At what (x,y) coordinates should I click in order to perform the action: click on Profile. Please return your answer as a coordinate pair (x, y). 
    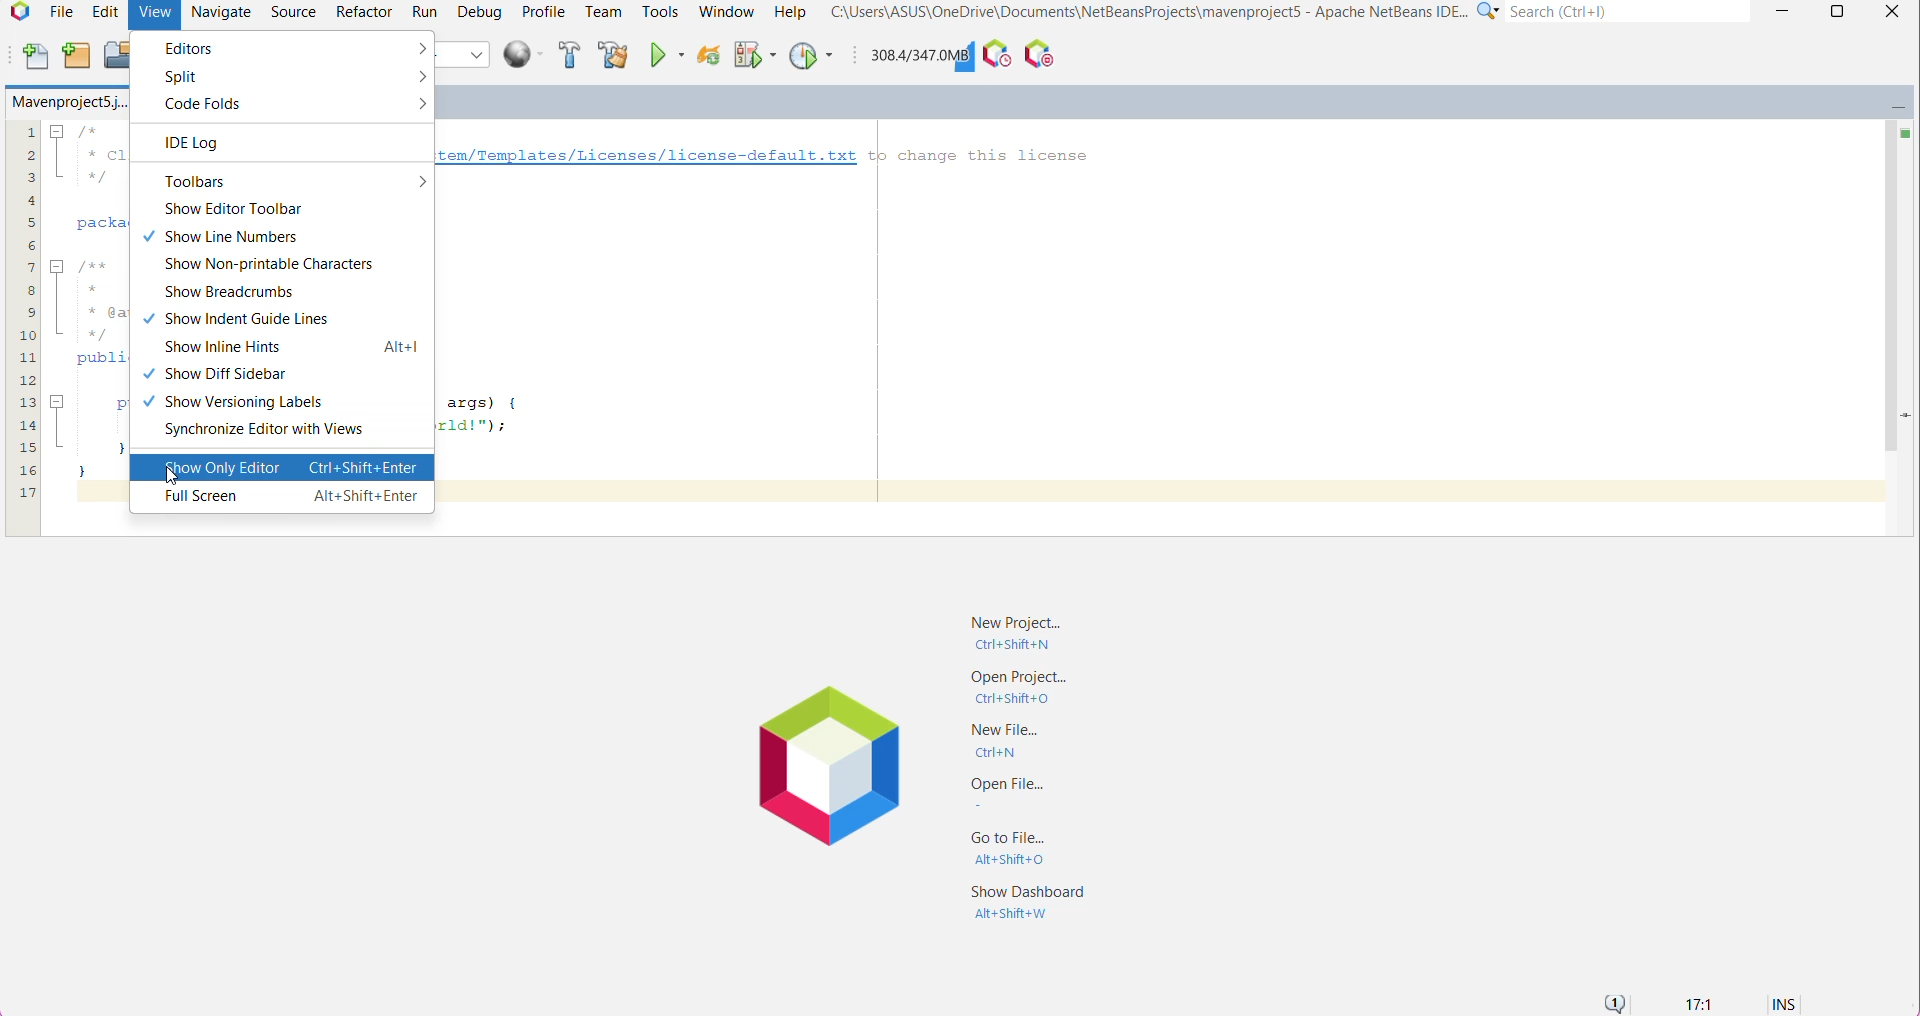
    Looking at the image, I should click on (543, 12).